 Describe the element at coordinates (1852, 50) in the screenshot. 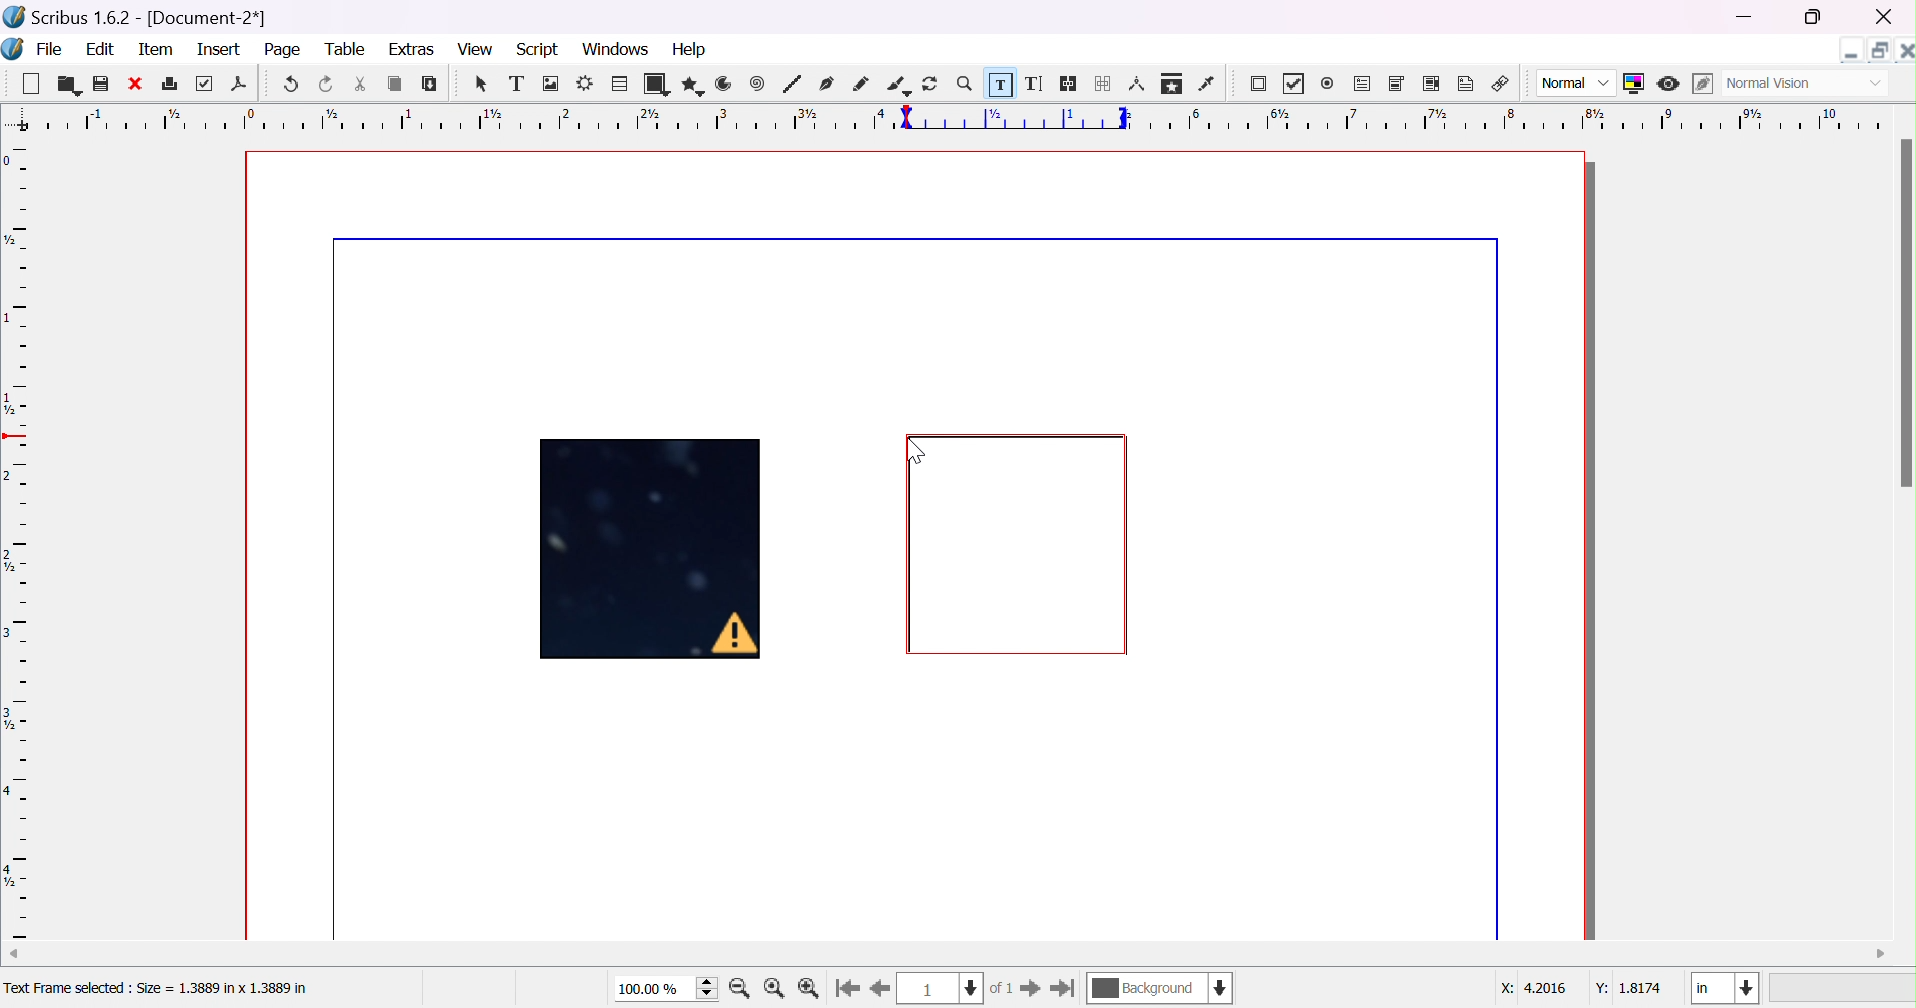

I see `minimize` at that location.